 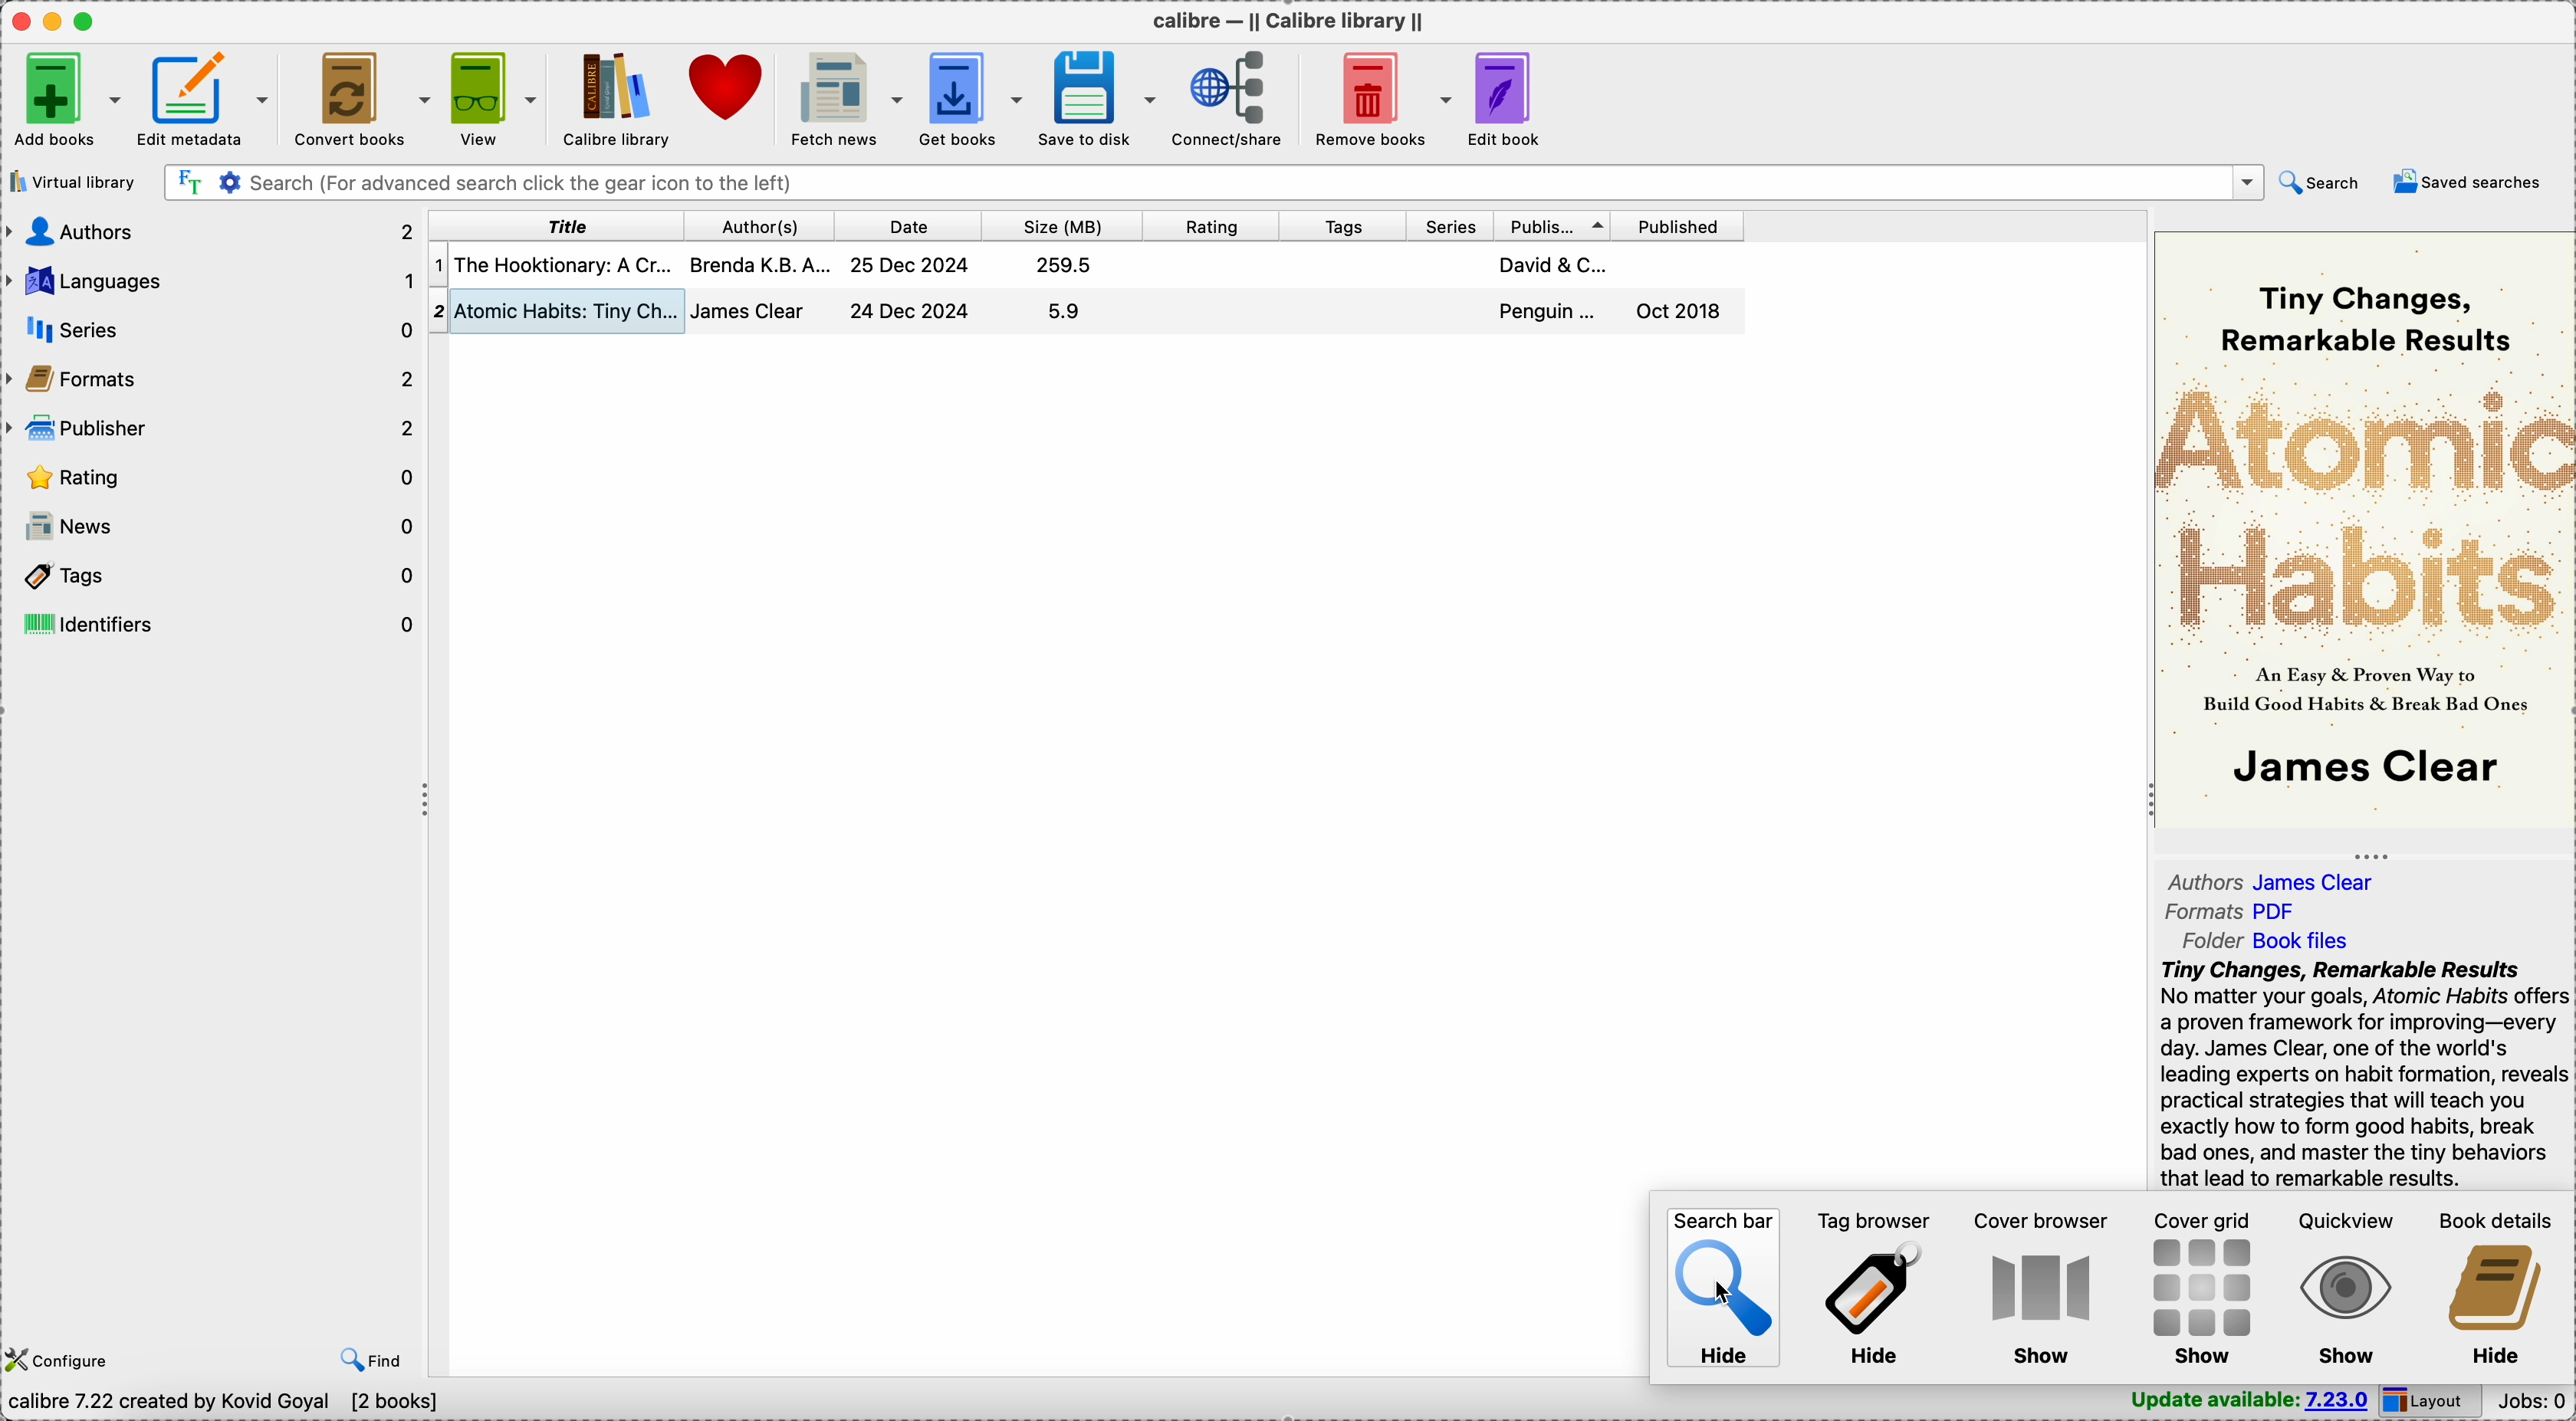 I want to click on close Calibre, so click(x=18, y=19).